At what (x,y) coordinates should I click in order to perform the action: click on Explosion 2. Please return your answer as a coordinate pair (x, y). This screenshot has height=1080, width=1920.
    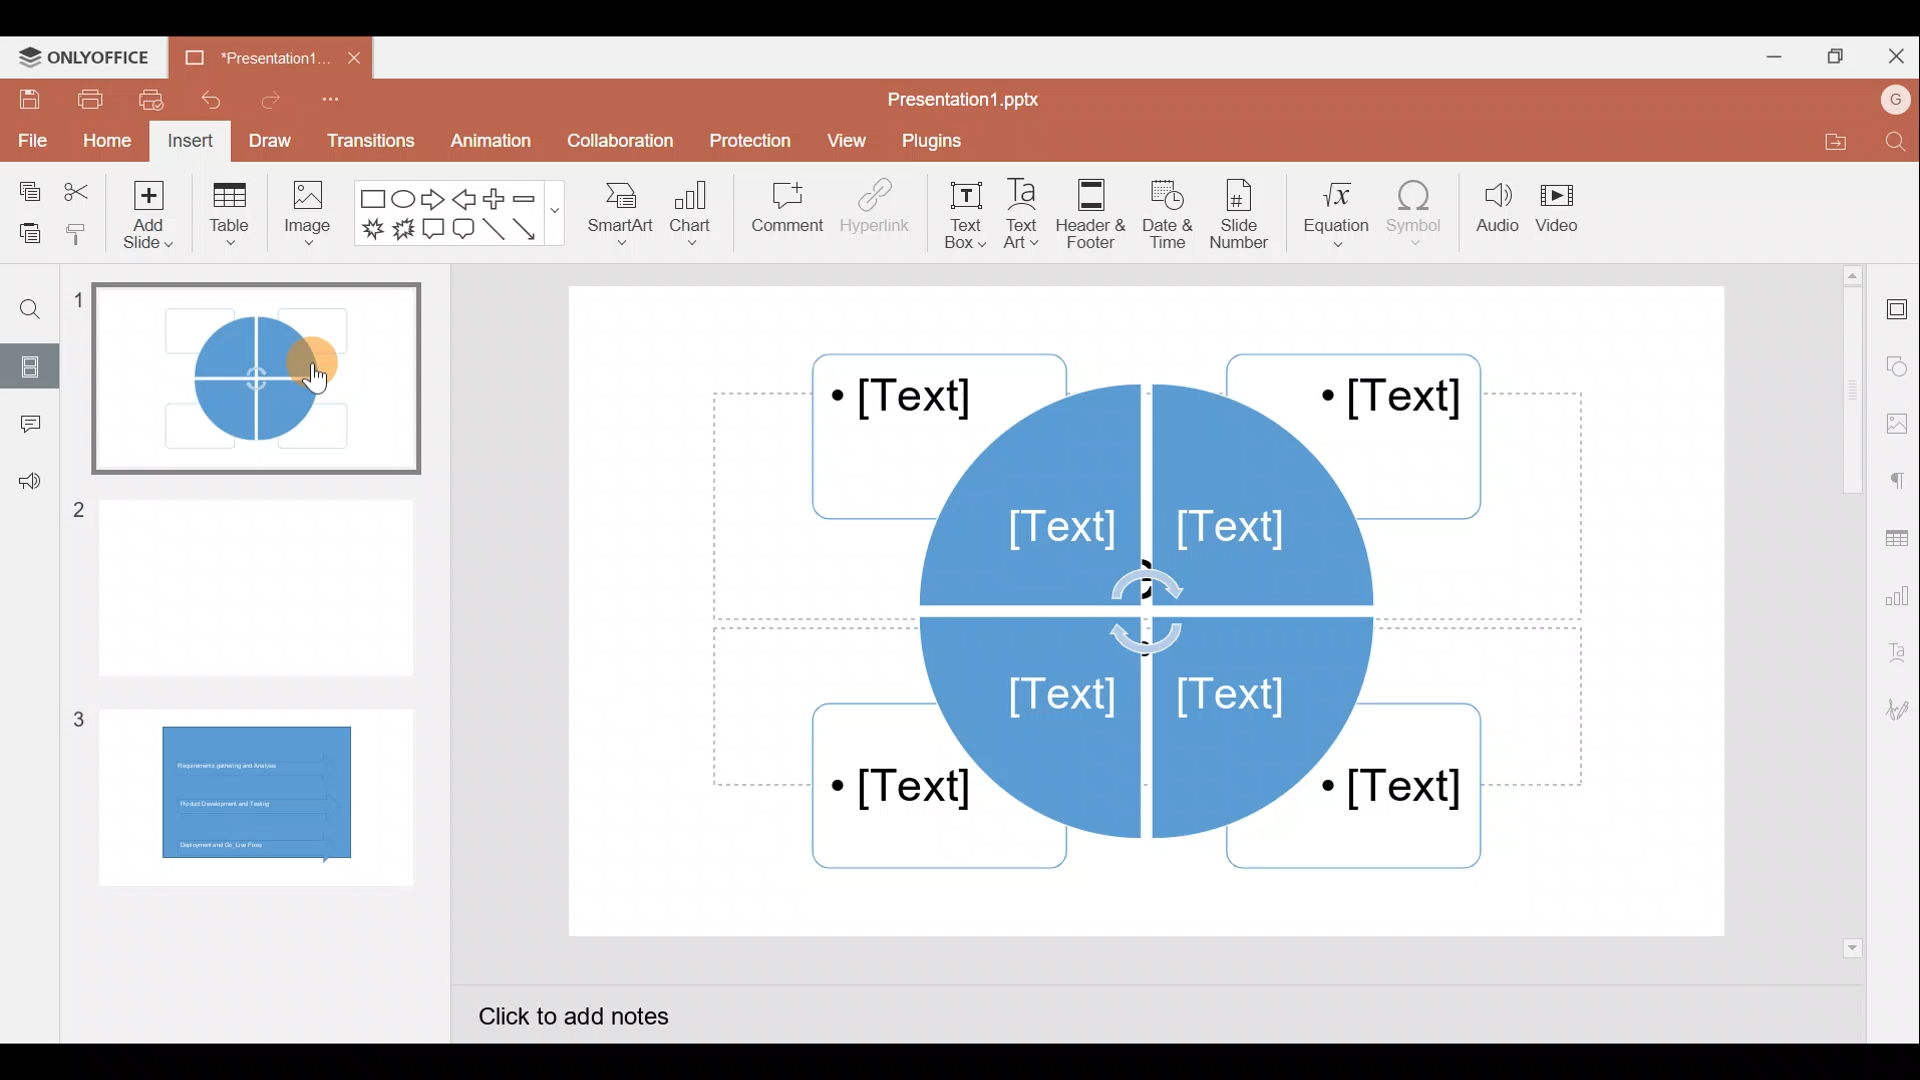
    Looking at the image, I should click on (402, 231).